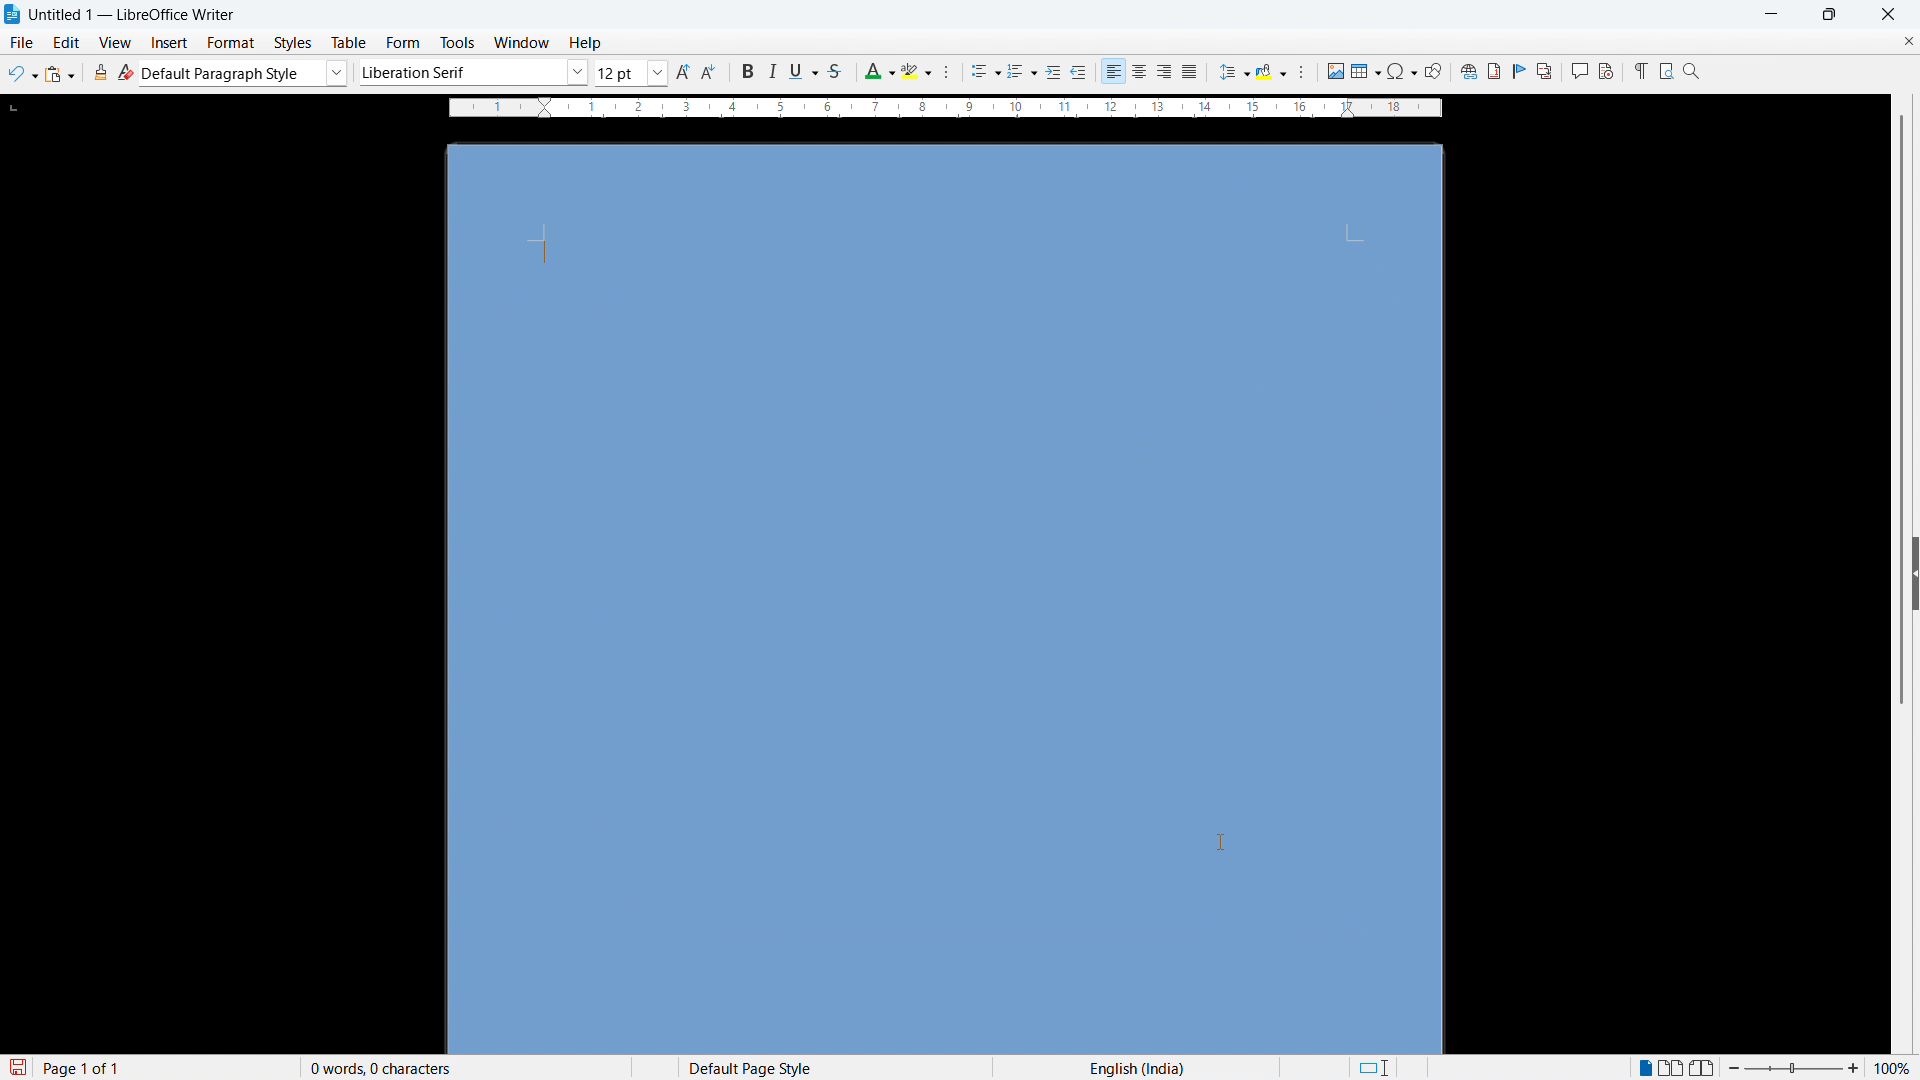  Describe the element at coordinates (834, 71) in the screenshot. I see `Strike through ` at that location.